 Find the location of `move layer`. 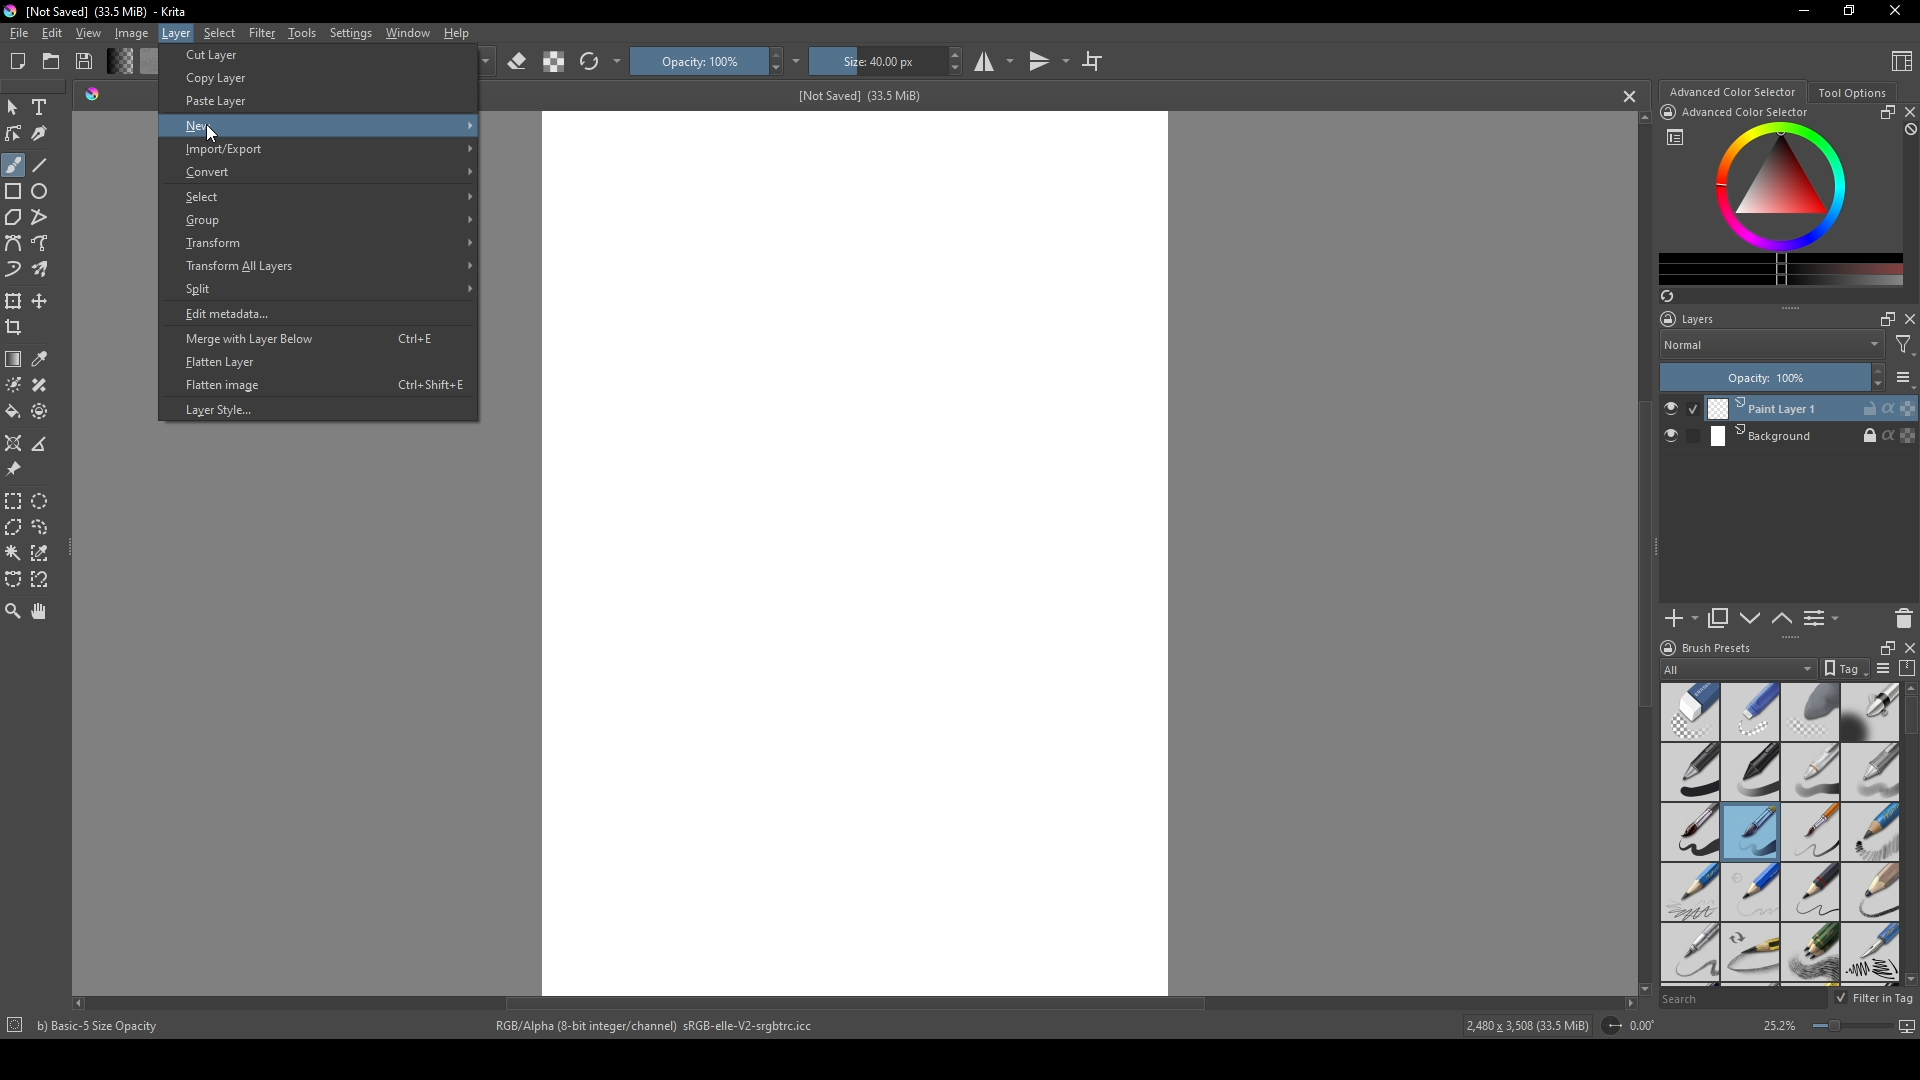

move layer is located at coordinates (40, 301).